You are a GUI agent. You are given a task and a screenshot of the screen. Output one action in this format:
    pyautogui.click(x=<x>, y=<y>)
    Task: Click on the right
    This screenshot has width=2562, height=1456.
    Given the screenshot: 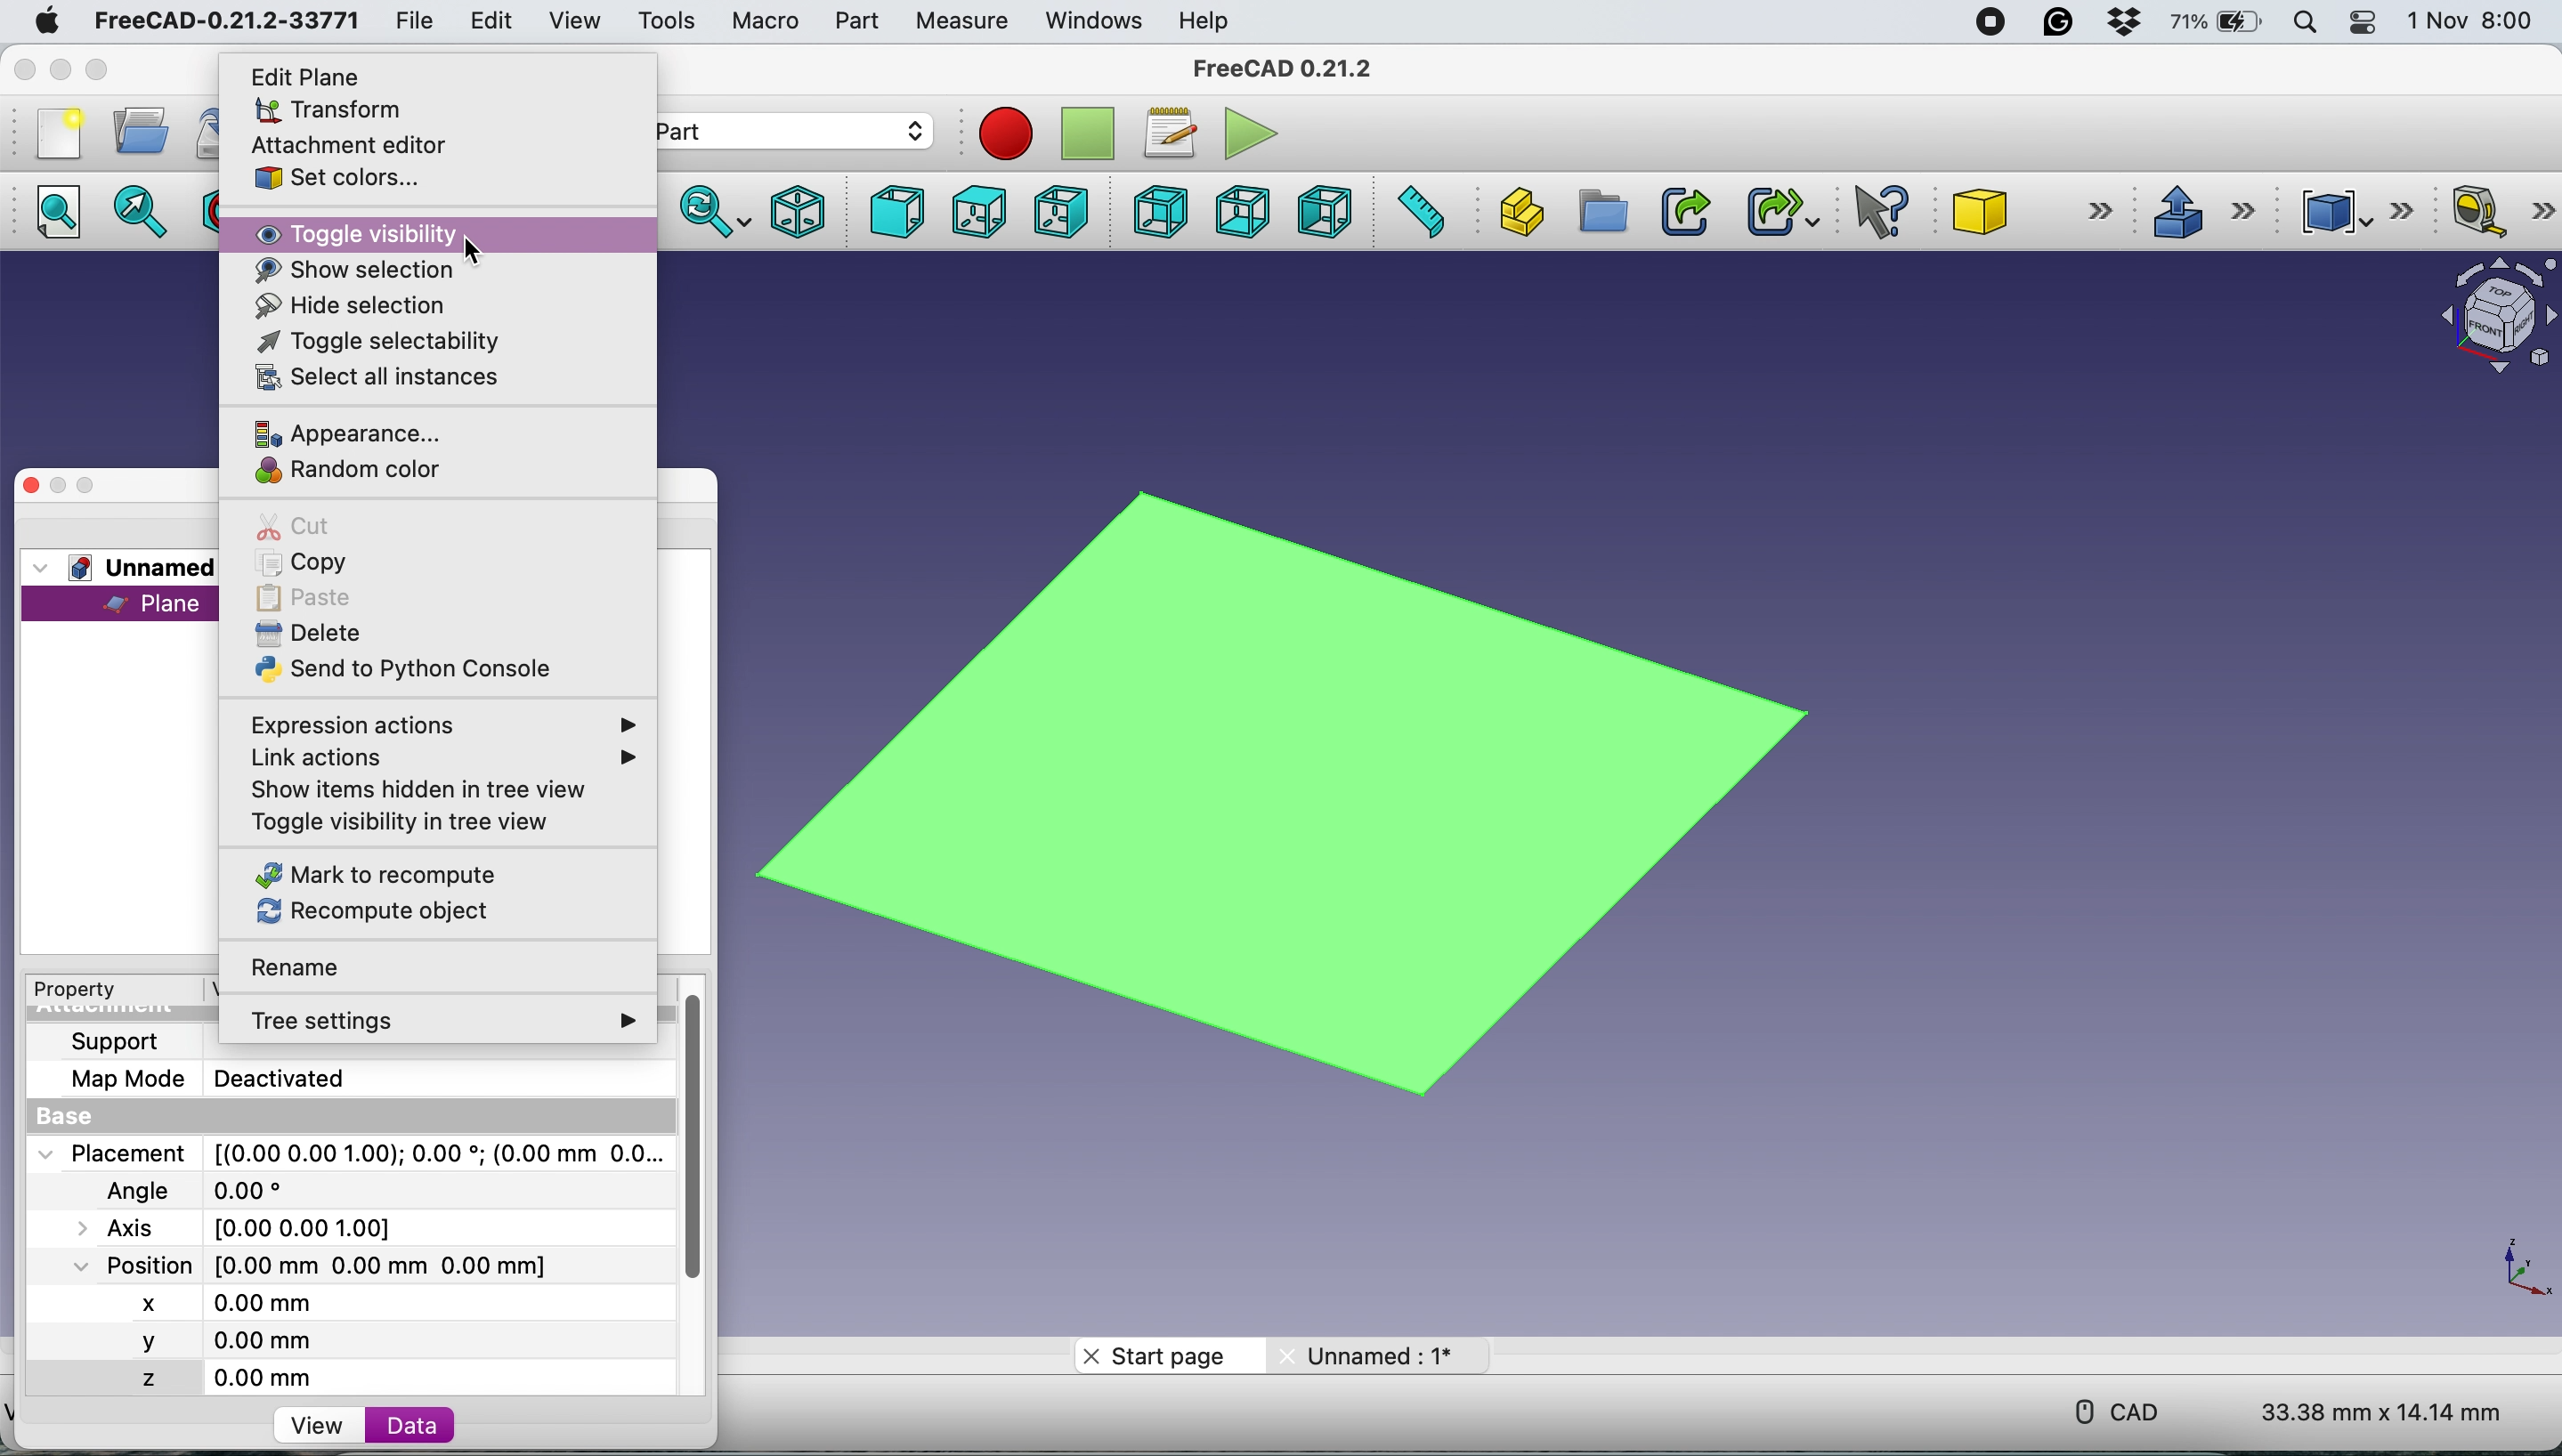 What is the action you would take?
    pyautogui.click(x=1061, y=215)
    